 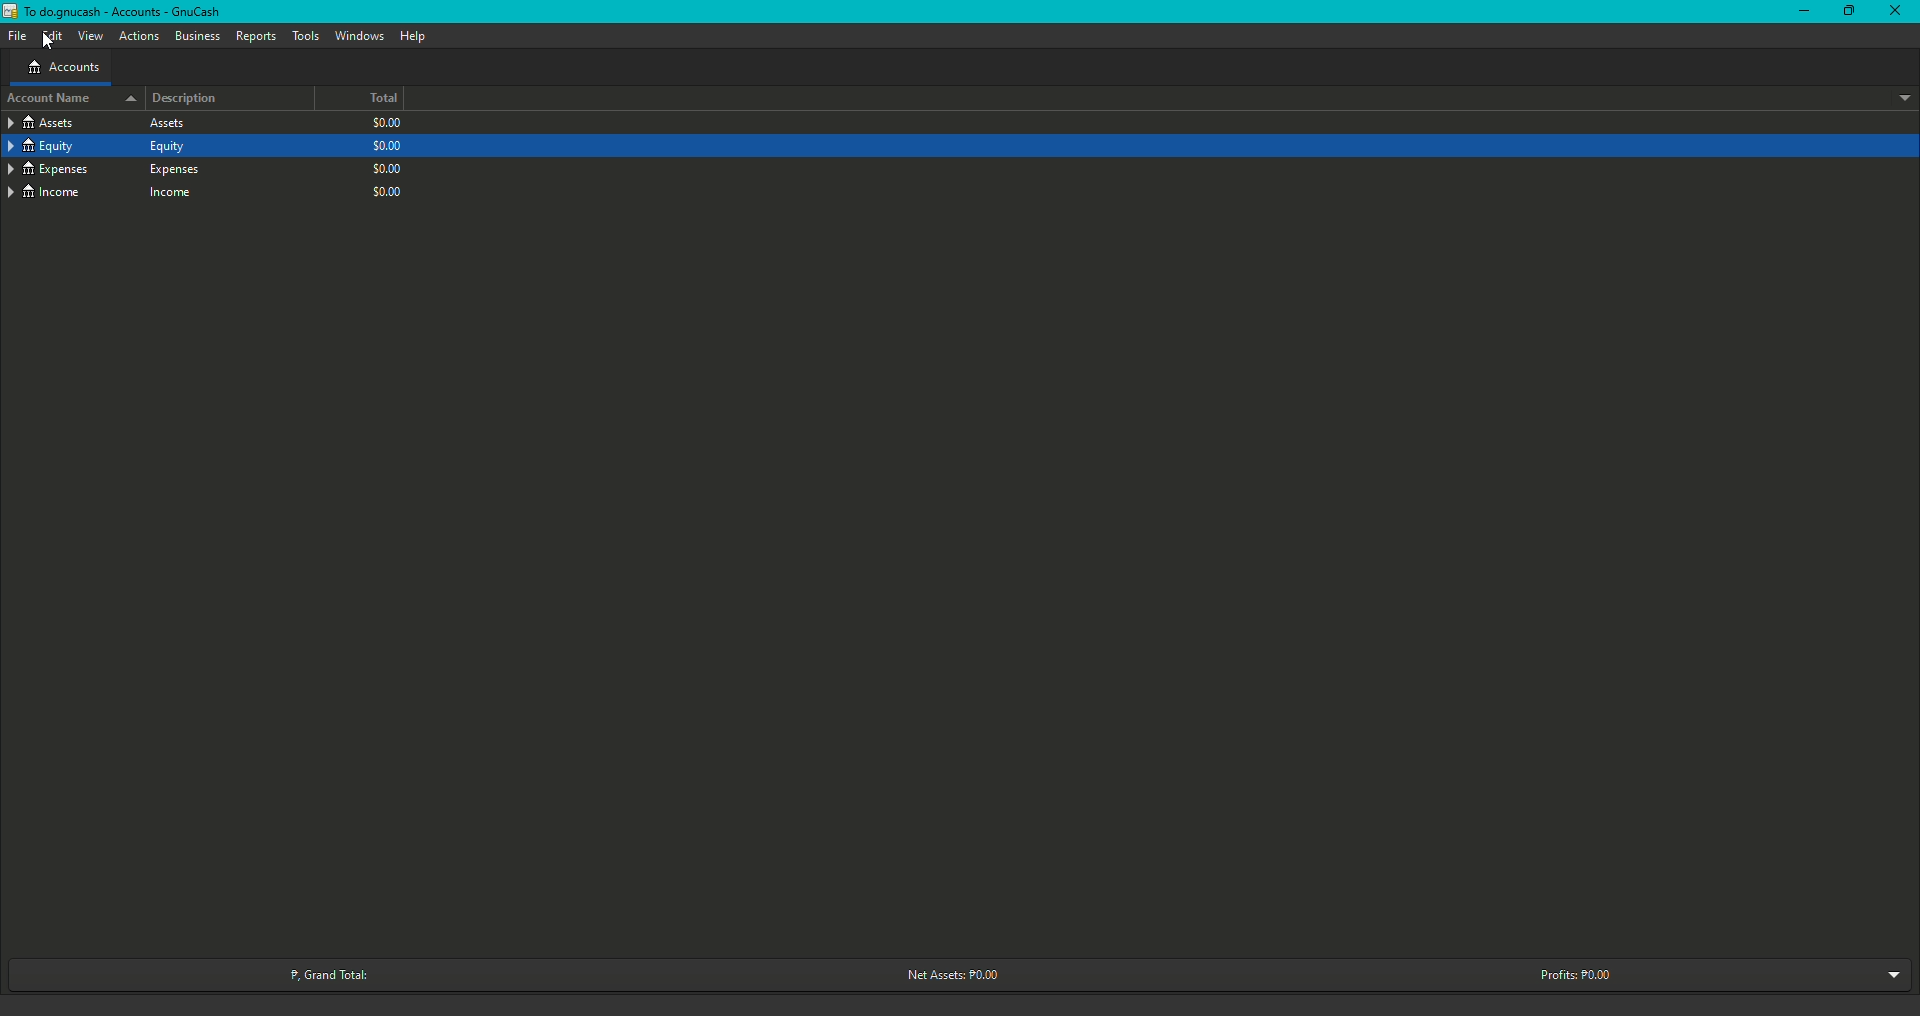 I want to click on Actions, so click(x=138, y=37).